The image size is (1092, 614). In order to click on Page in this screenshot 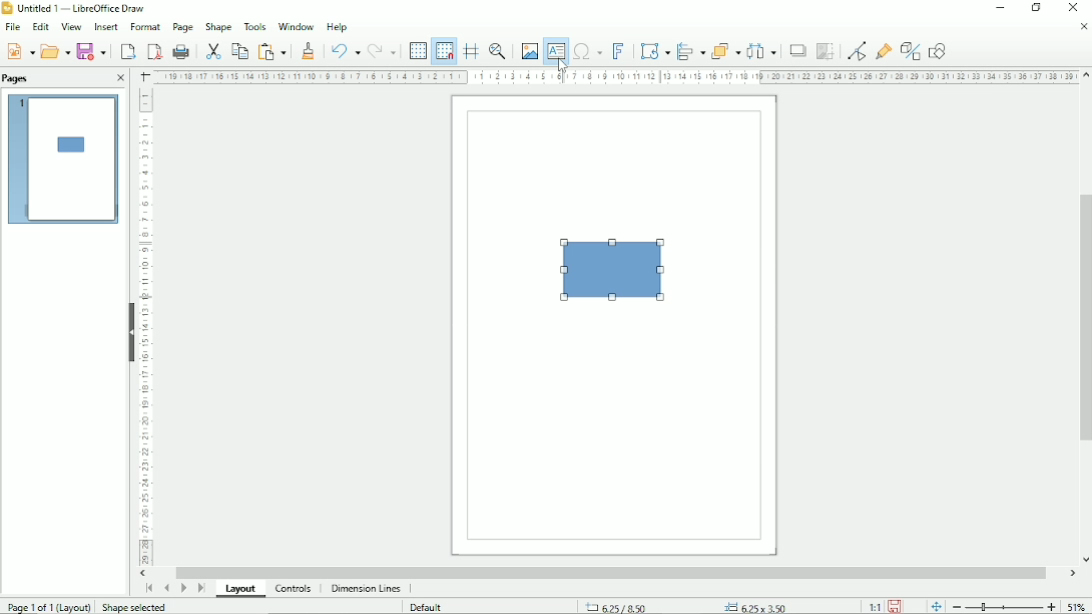, I will do `click(183, 27)`.